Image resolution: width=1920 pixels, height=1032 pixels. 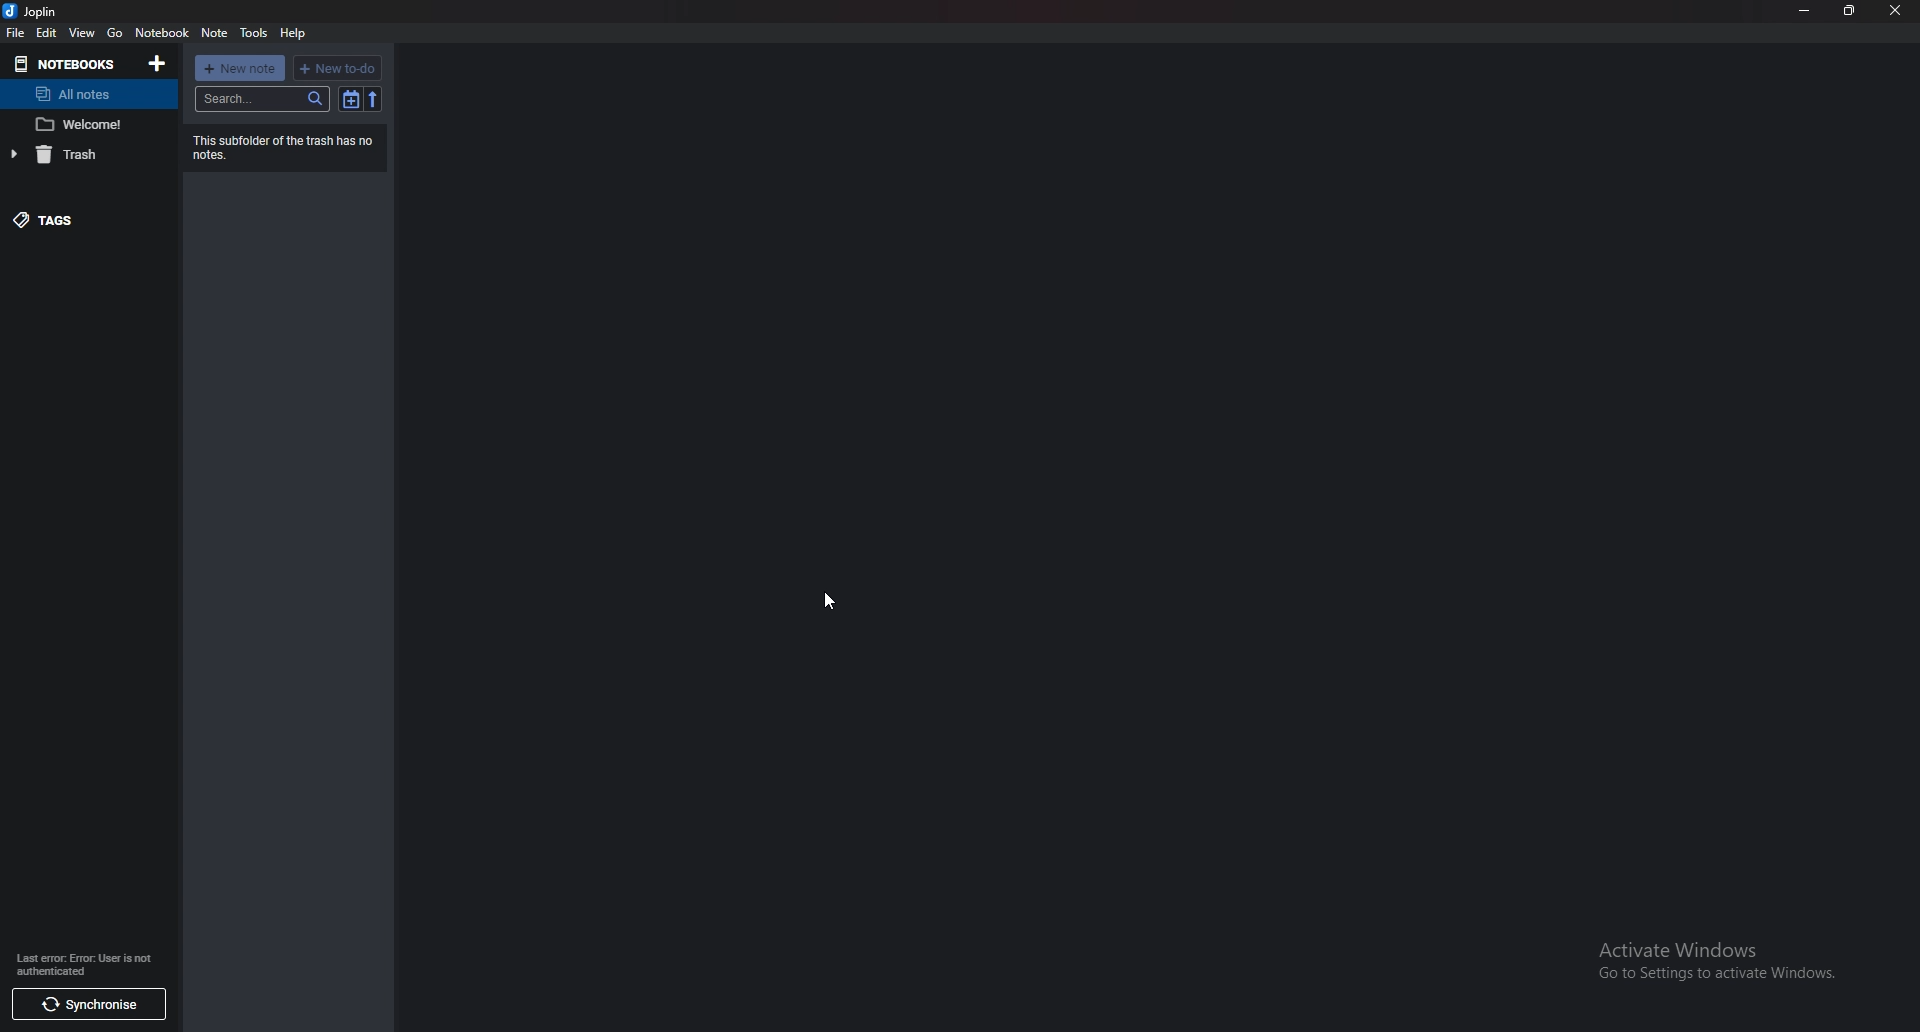 What do you see at coordinates (288, 147) in the screenshot?
I see `info` at bounding box center [288, 147].